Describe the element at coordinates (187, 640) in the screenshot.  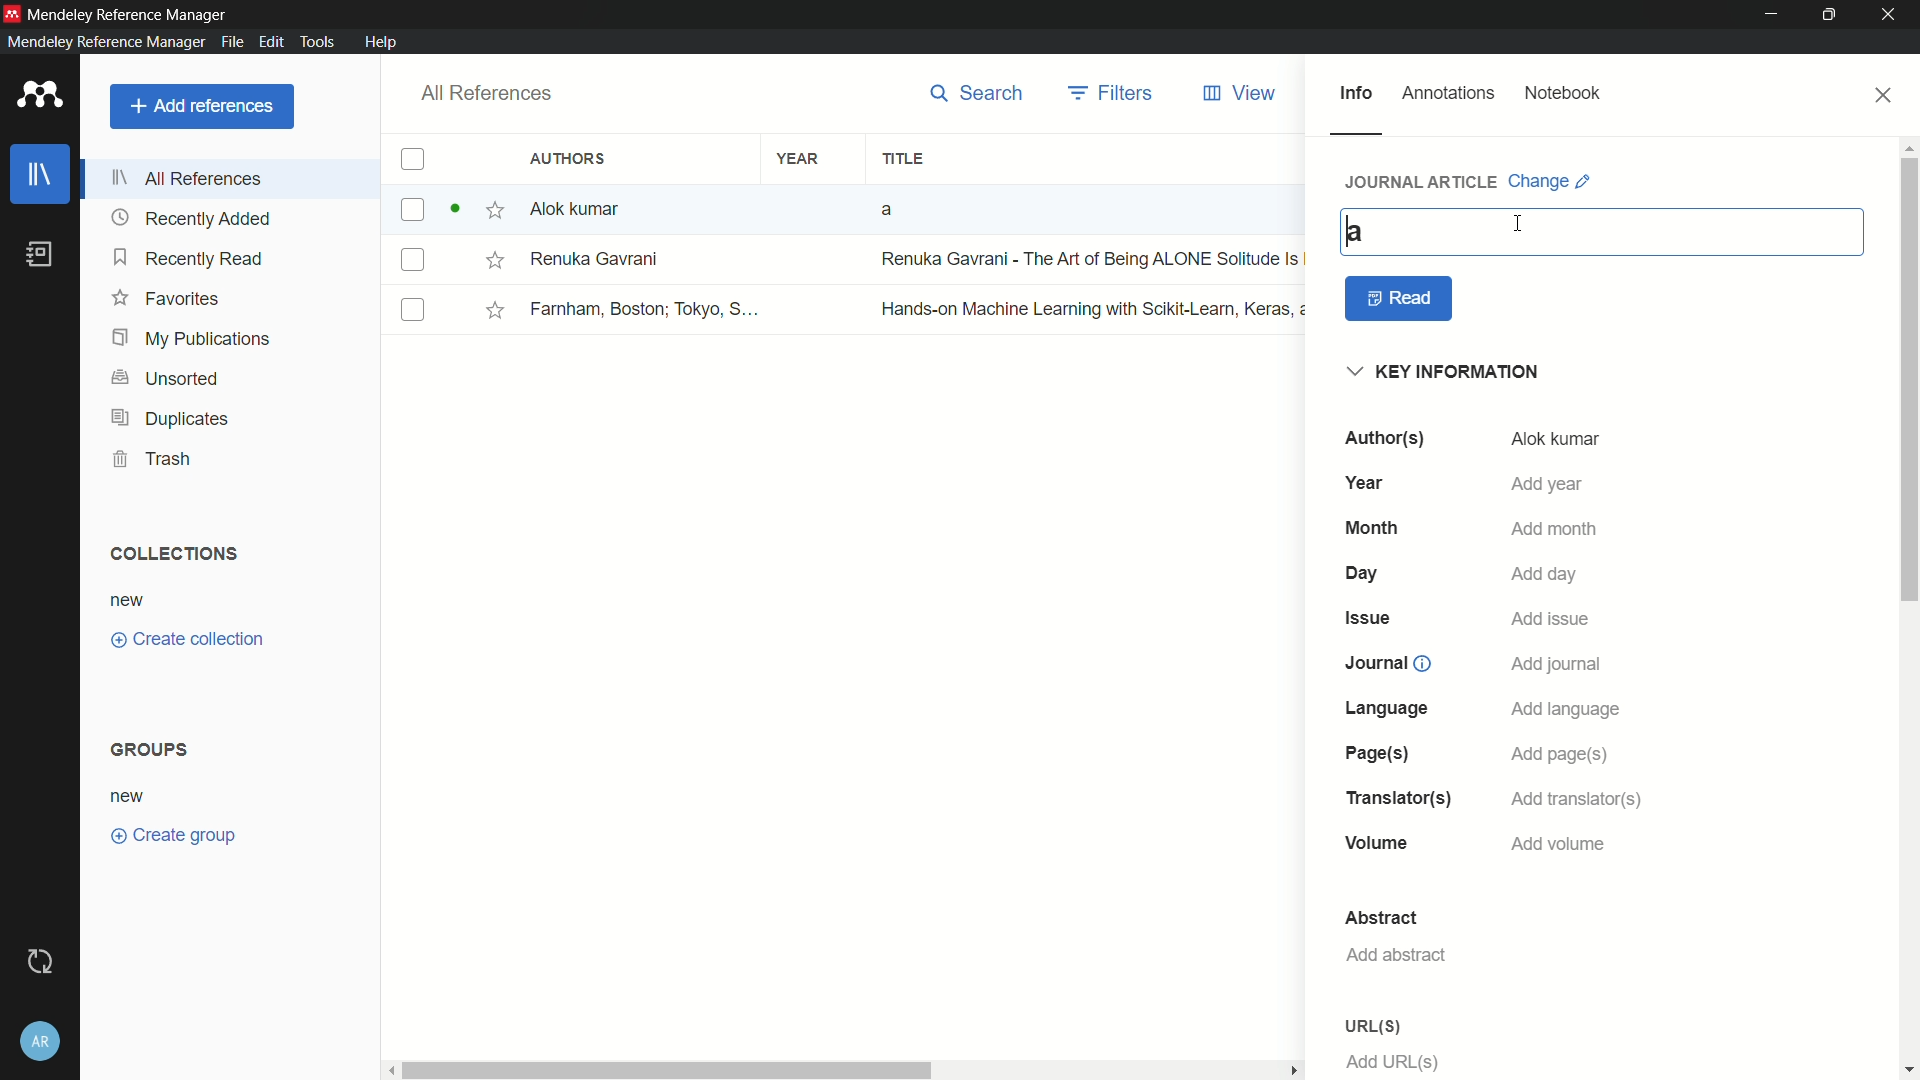
I see `create collections` at that location.